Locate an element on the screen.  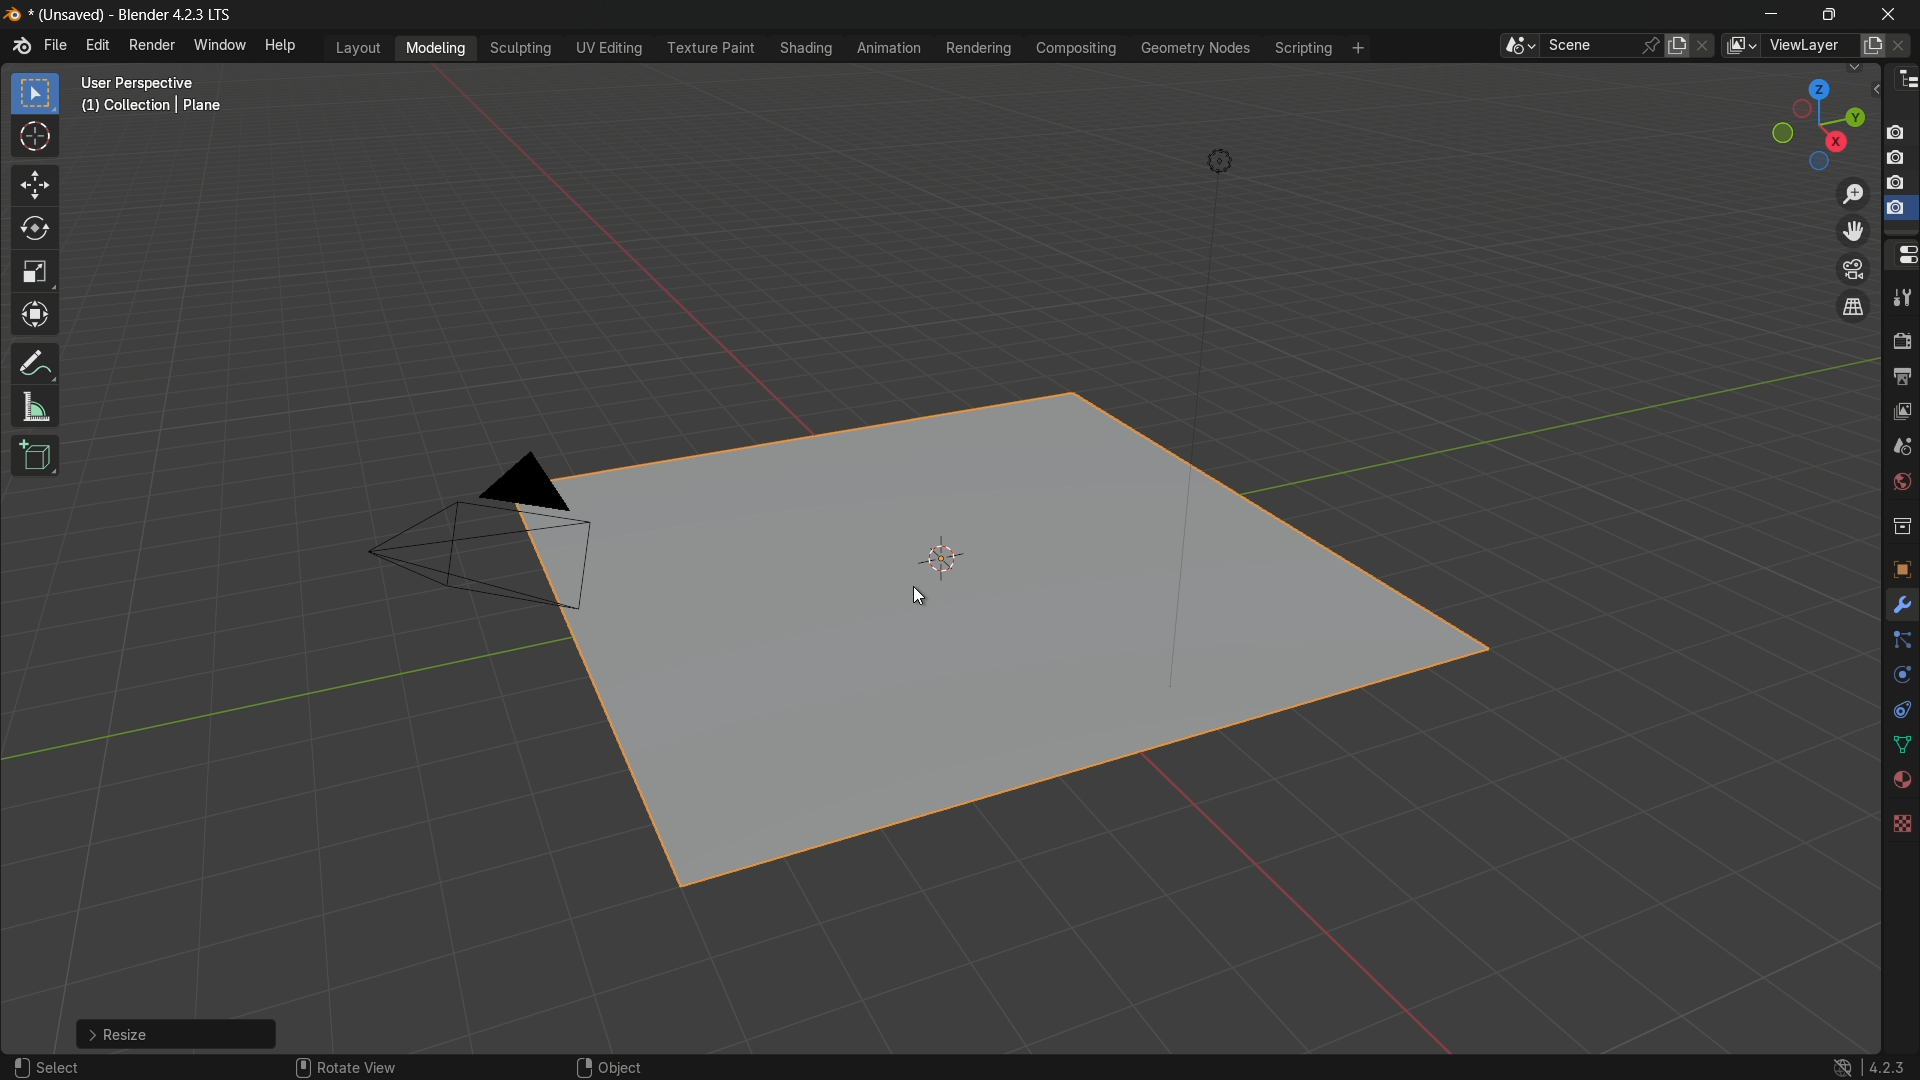
close app is located at coordinates (1891, 14).